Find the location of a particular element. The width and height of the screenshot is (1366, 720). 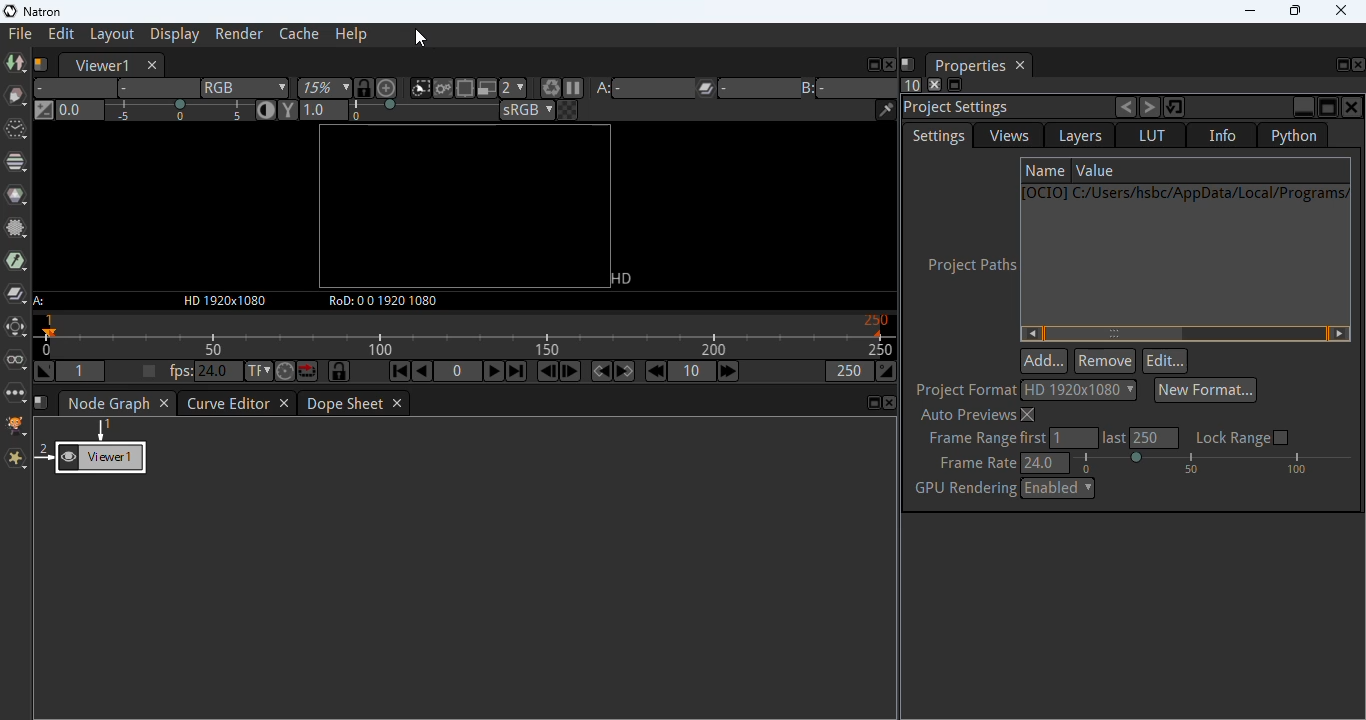

script name: pane 3 is located at coordinates (40, 403).